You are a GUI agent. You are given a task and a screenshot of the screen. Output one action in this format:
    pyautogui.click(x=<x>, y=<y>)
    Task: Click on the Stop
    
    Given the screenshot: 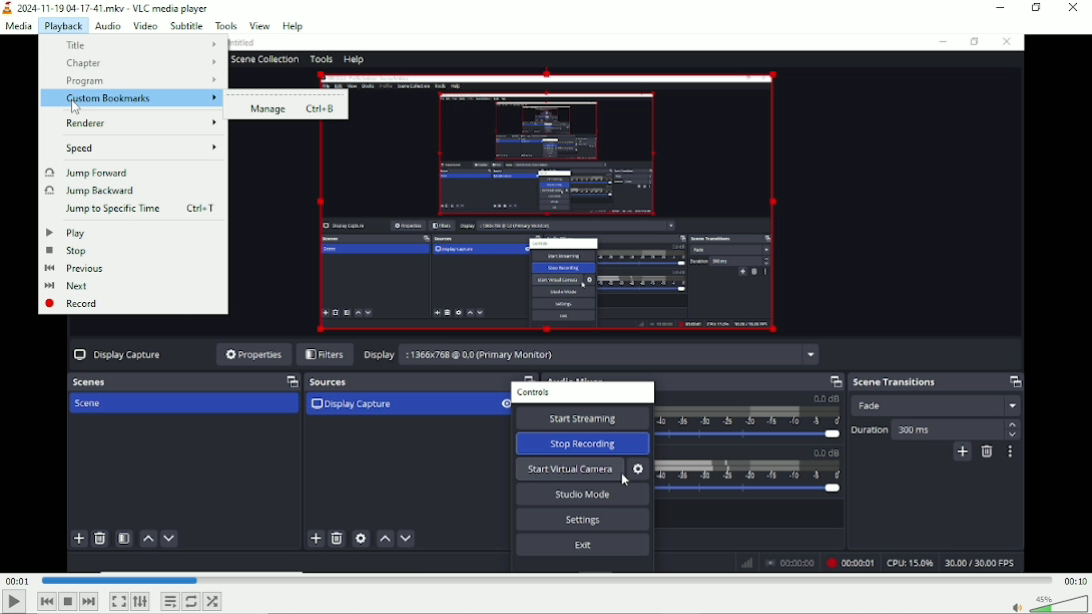 What is the action you would take?
    pyautogui.click(x=66, y=251)
    